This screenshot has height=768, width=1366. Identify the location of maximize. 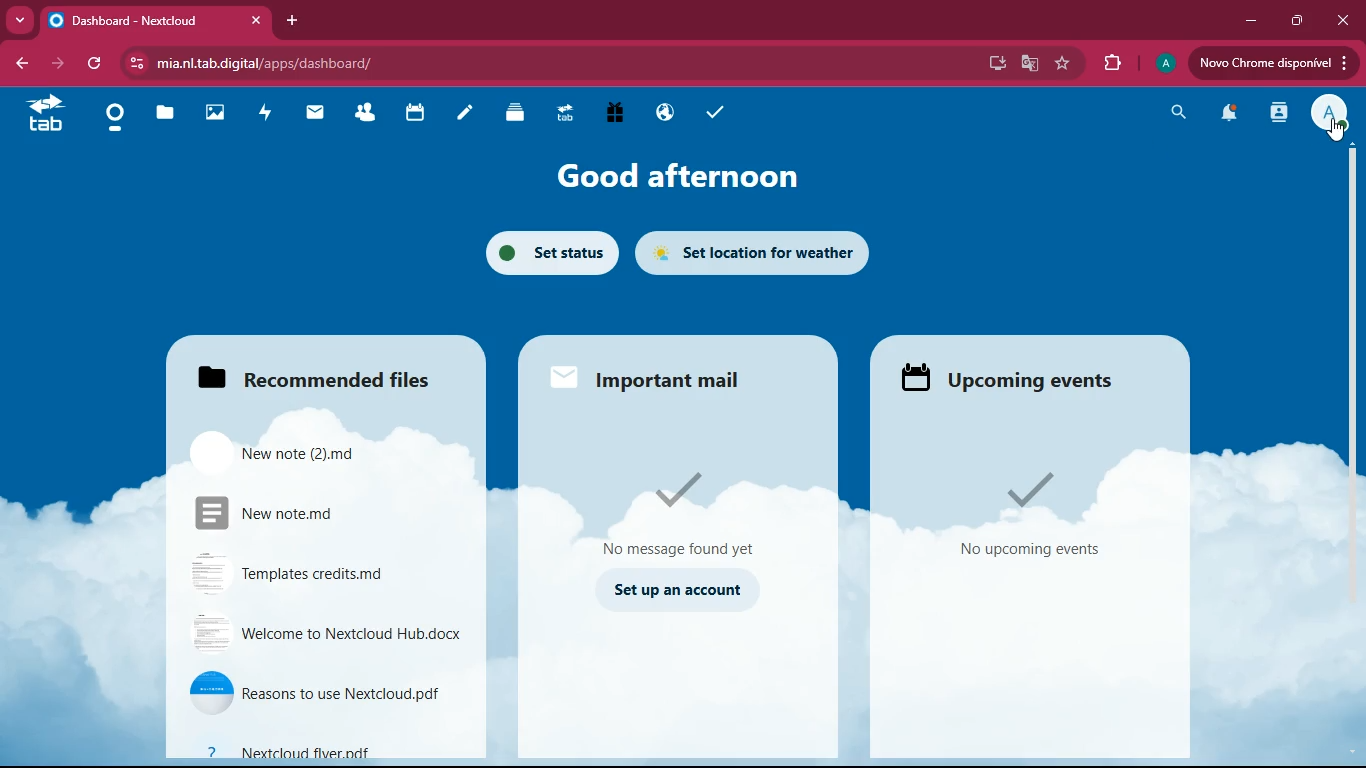
(1299, 22).